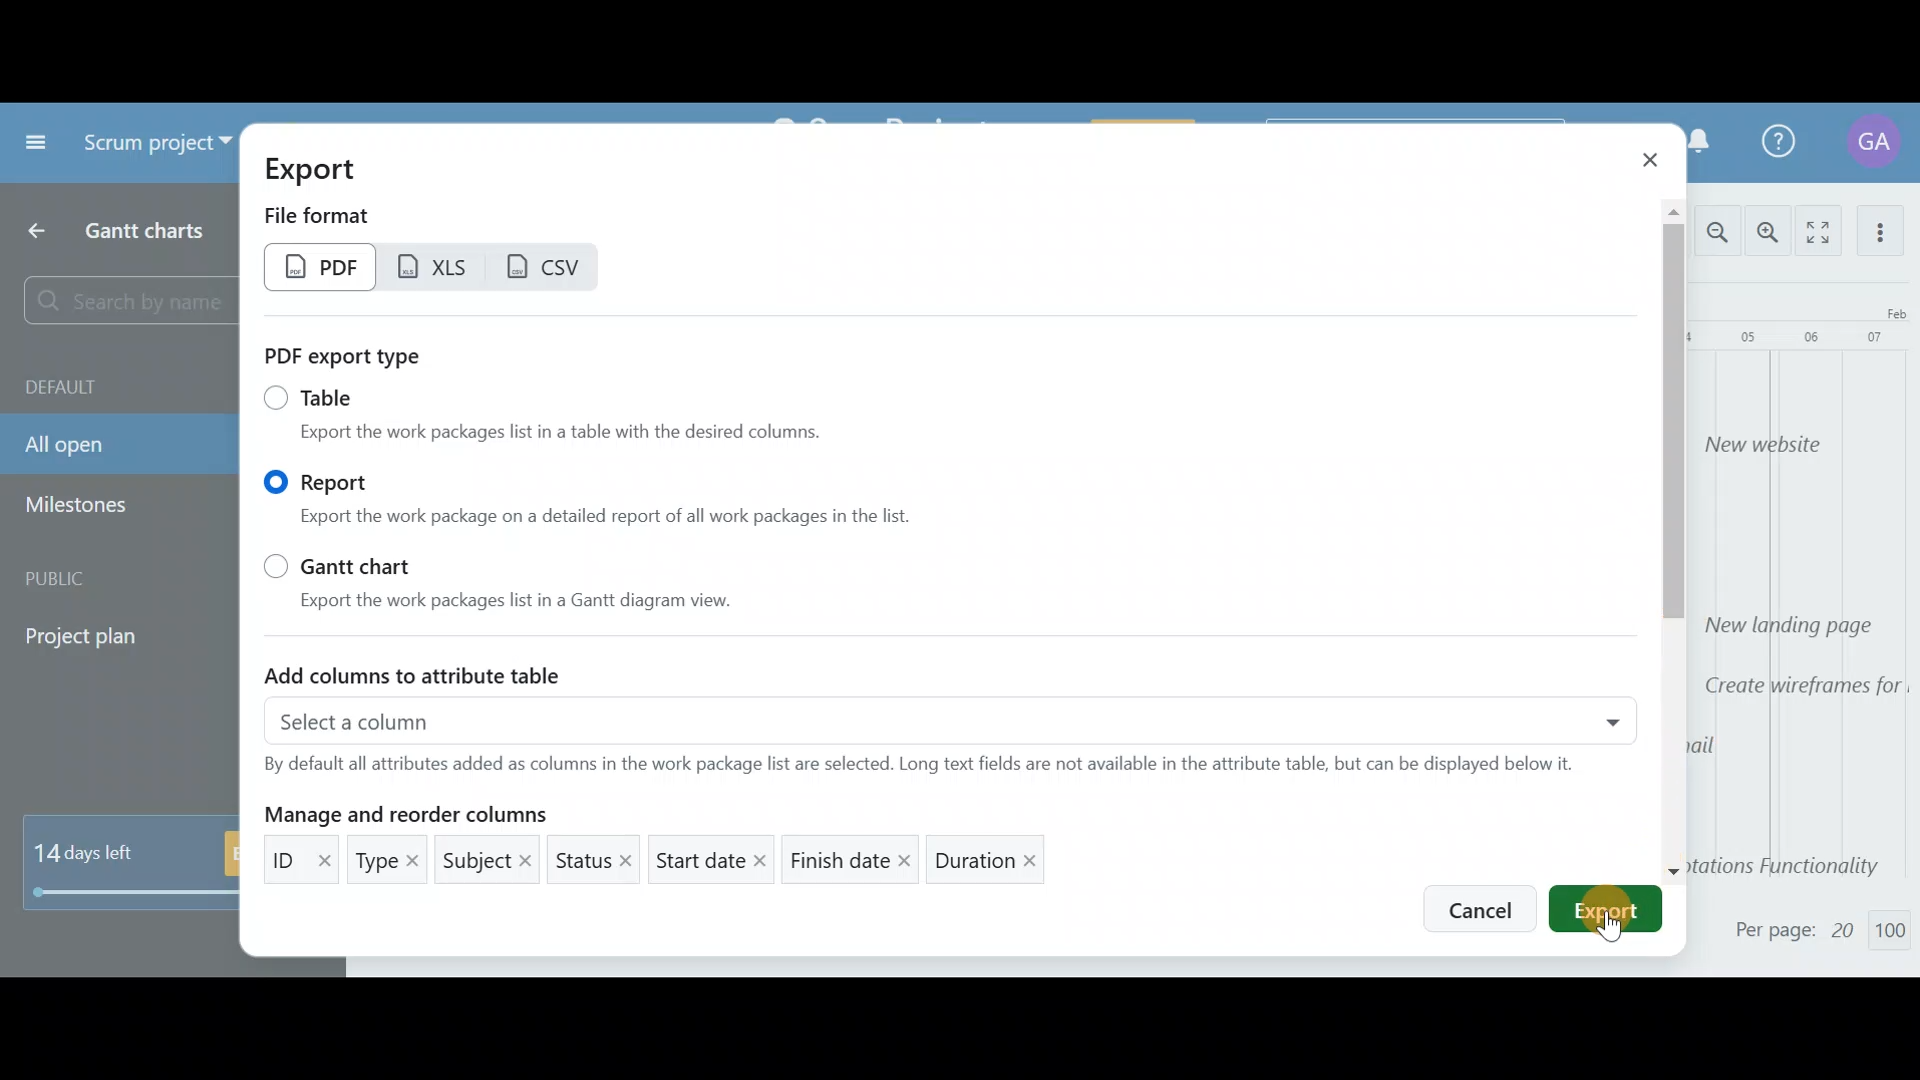 The image size is (1920, 1080). Describe the element at coordinates (1709, 141) in the screenshot. I see `Notification Centre` at that location.